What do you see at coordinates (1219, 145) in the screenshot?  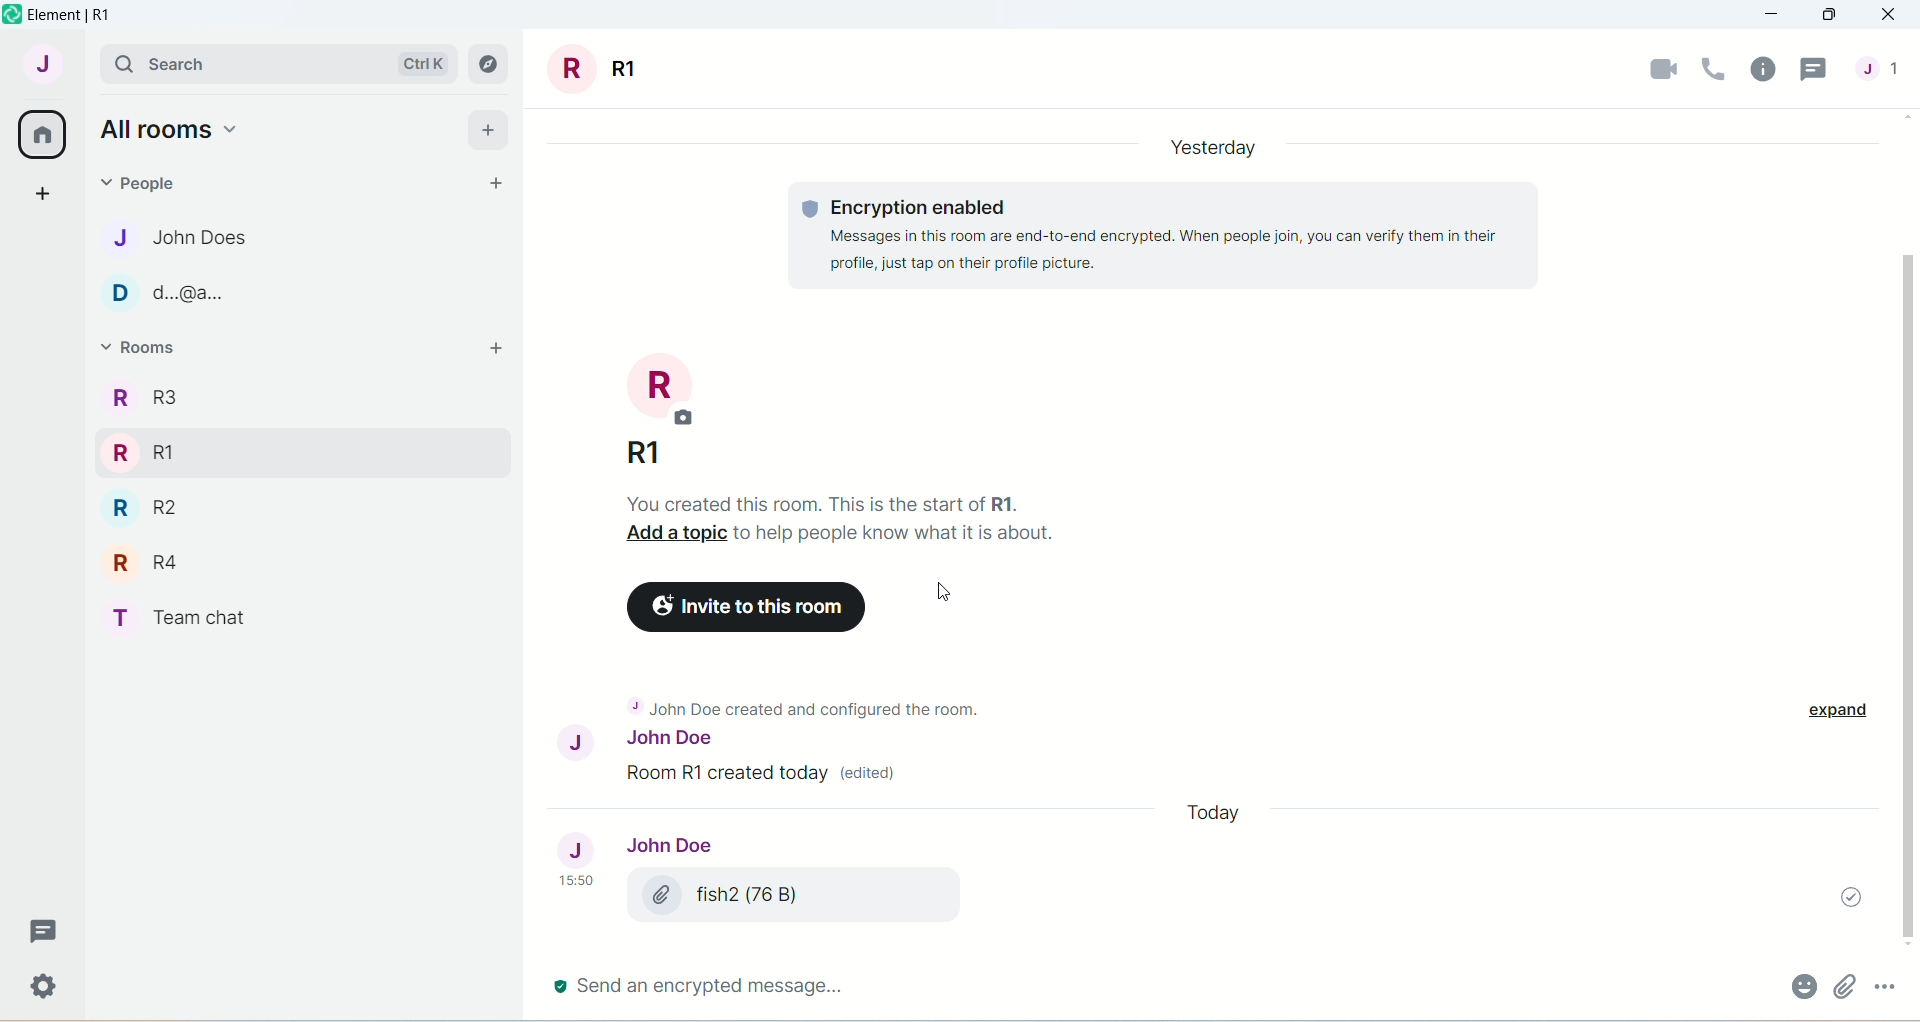 I see `Yesterday` at bounding box center [1219, 145].